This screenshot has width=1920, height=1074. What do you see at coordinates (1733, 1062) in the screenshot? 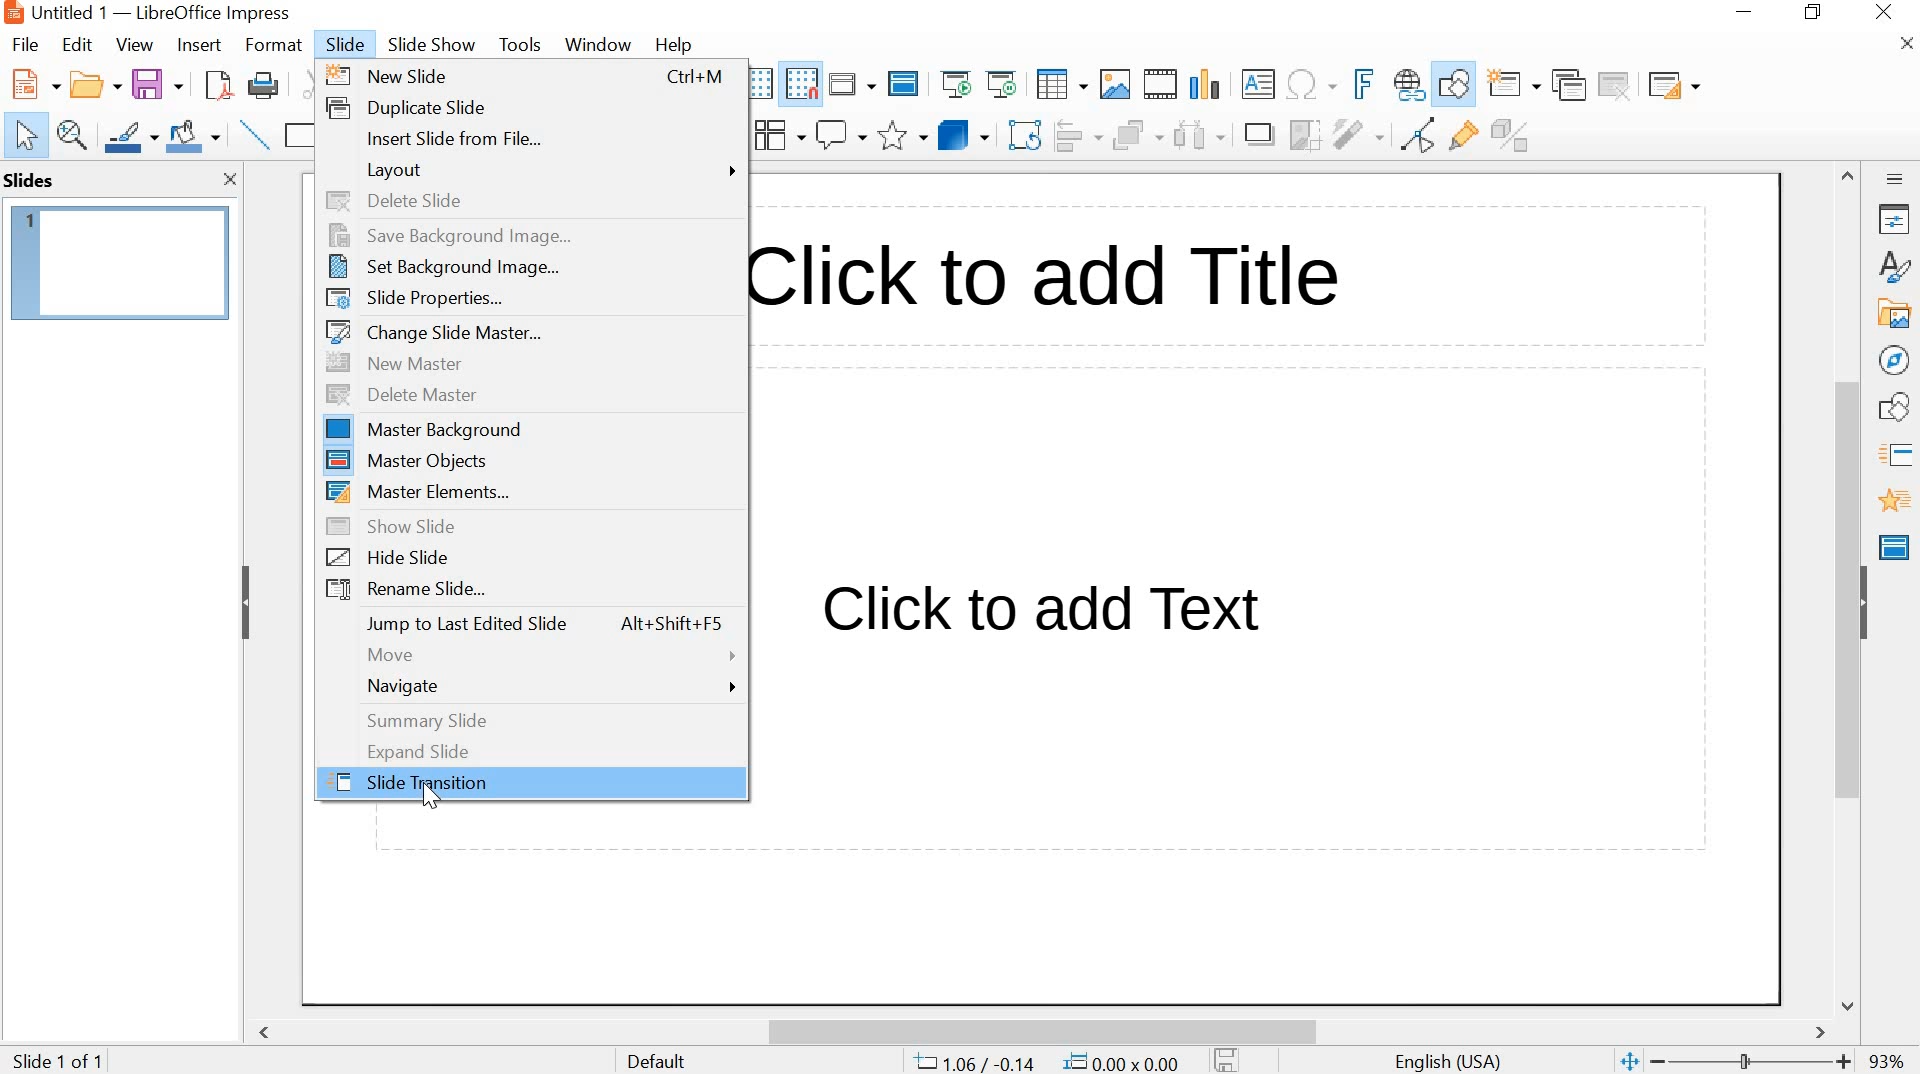
I see `ZOOM OUT OR ZOOM IN` at bounding box center [1733, 1062].